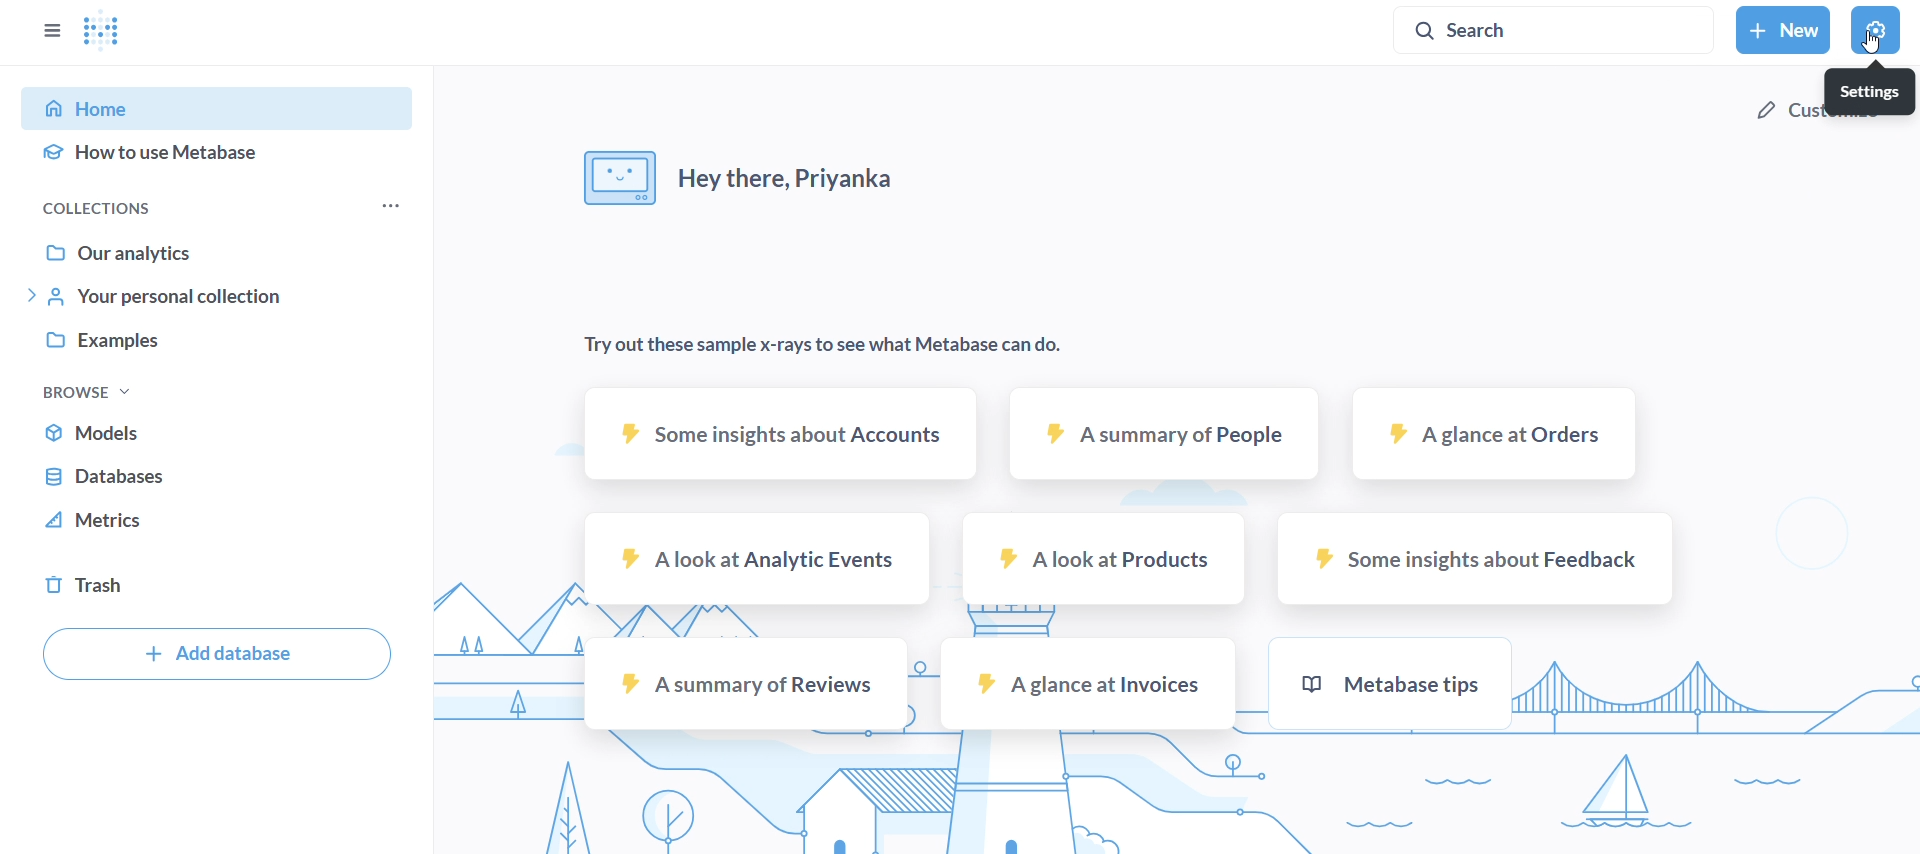 This screenshot has height=854, width=1920. Describe the element at coordinates (745, 683) in the screenshot. I see `a summary of reviewa` at that location.